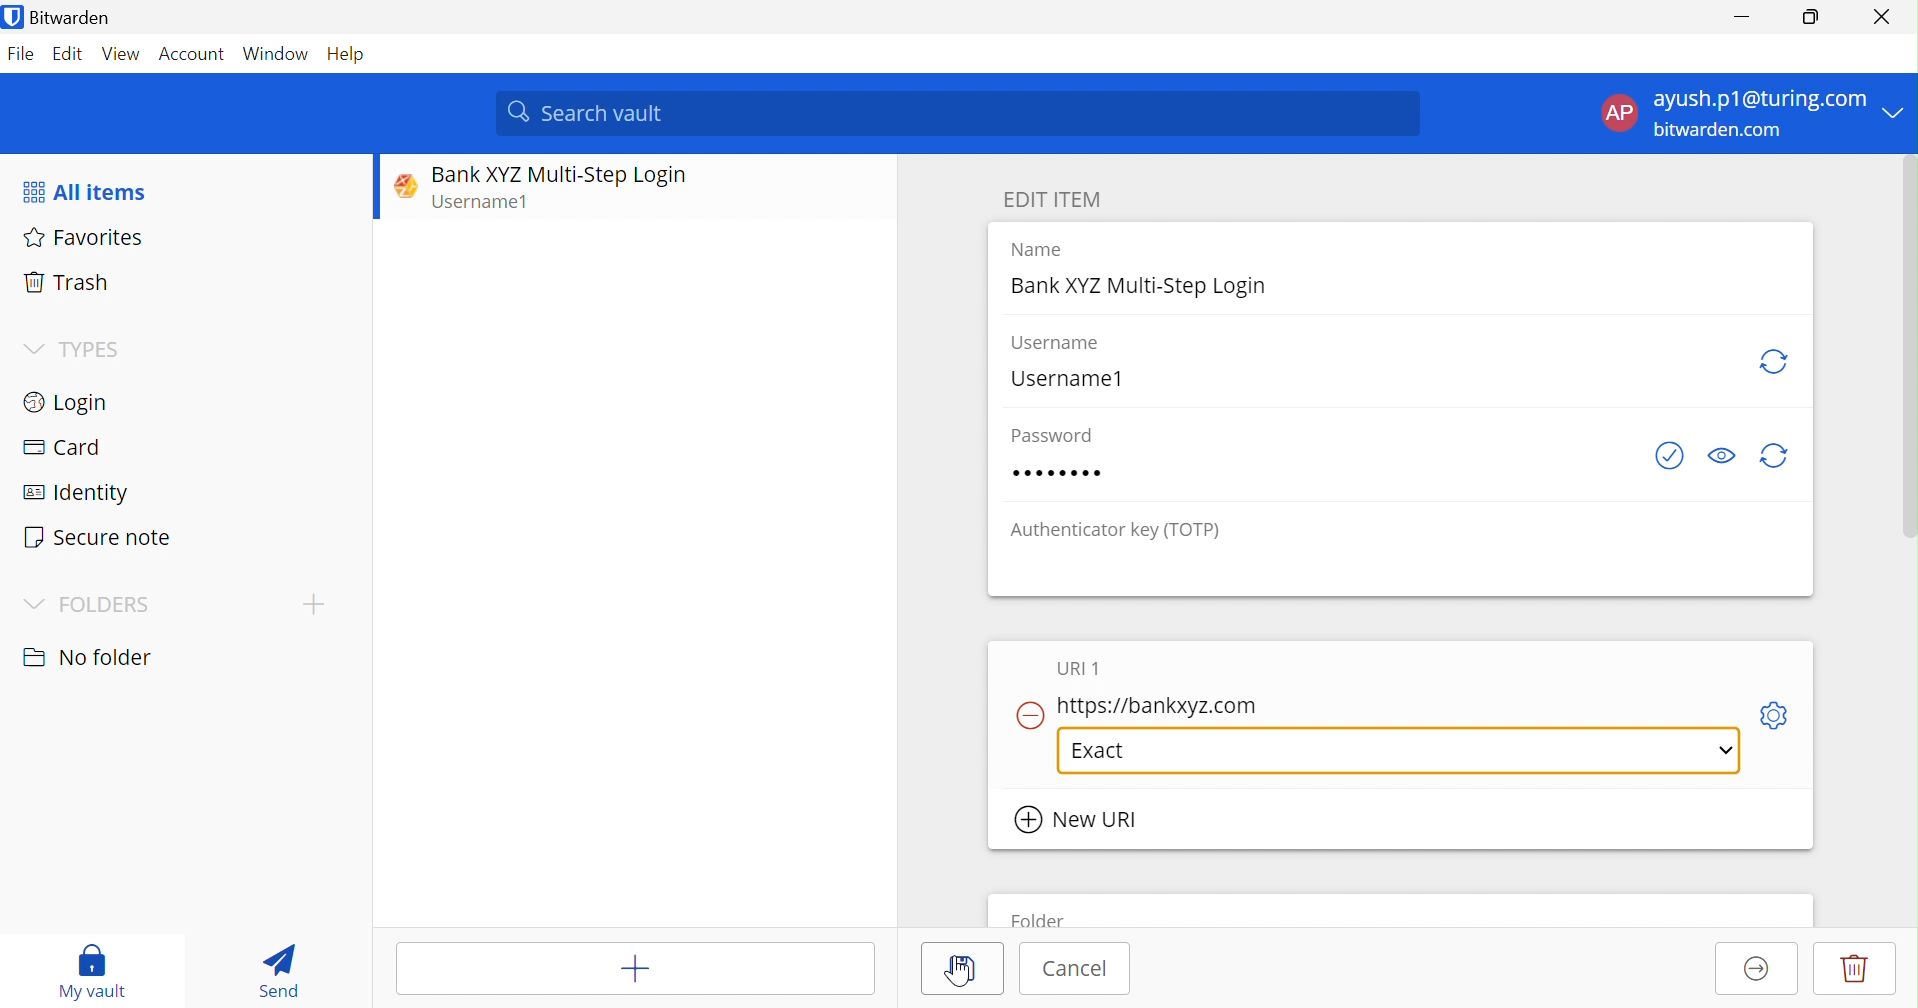 The image size is (1918, 1008). I want to click on Bank XYZ Multi-Step Login, so click(1142, 286).